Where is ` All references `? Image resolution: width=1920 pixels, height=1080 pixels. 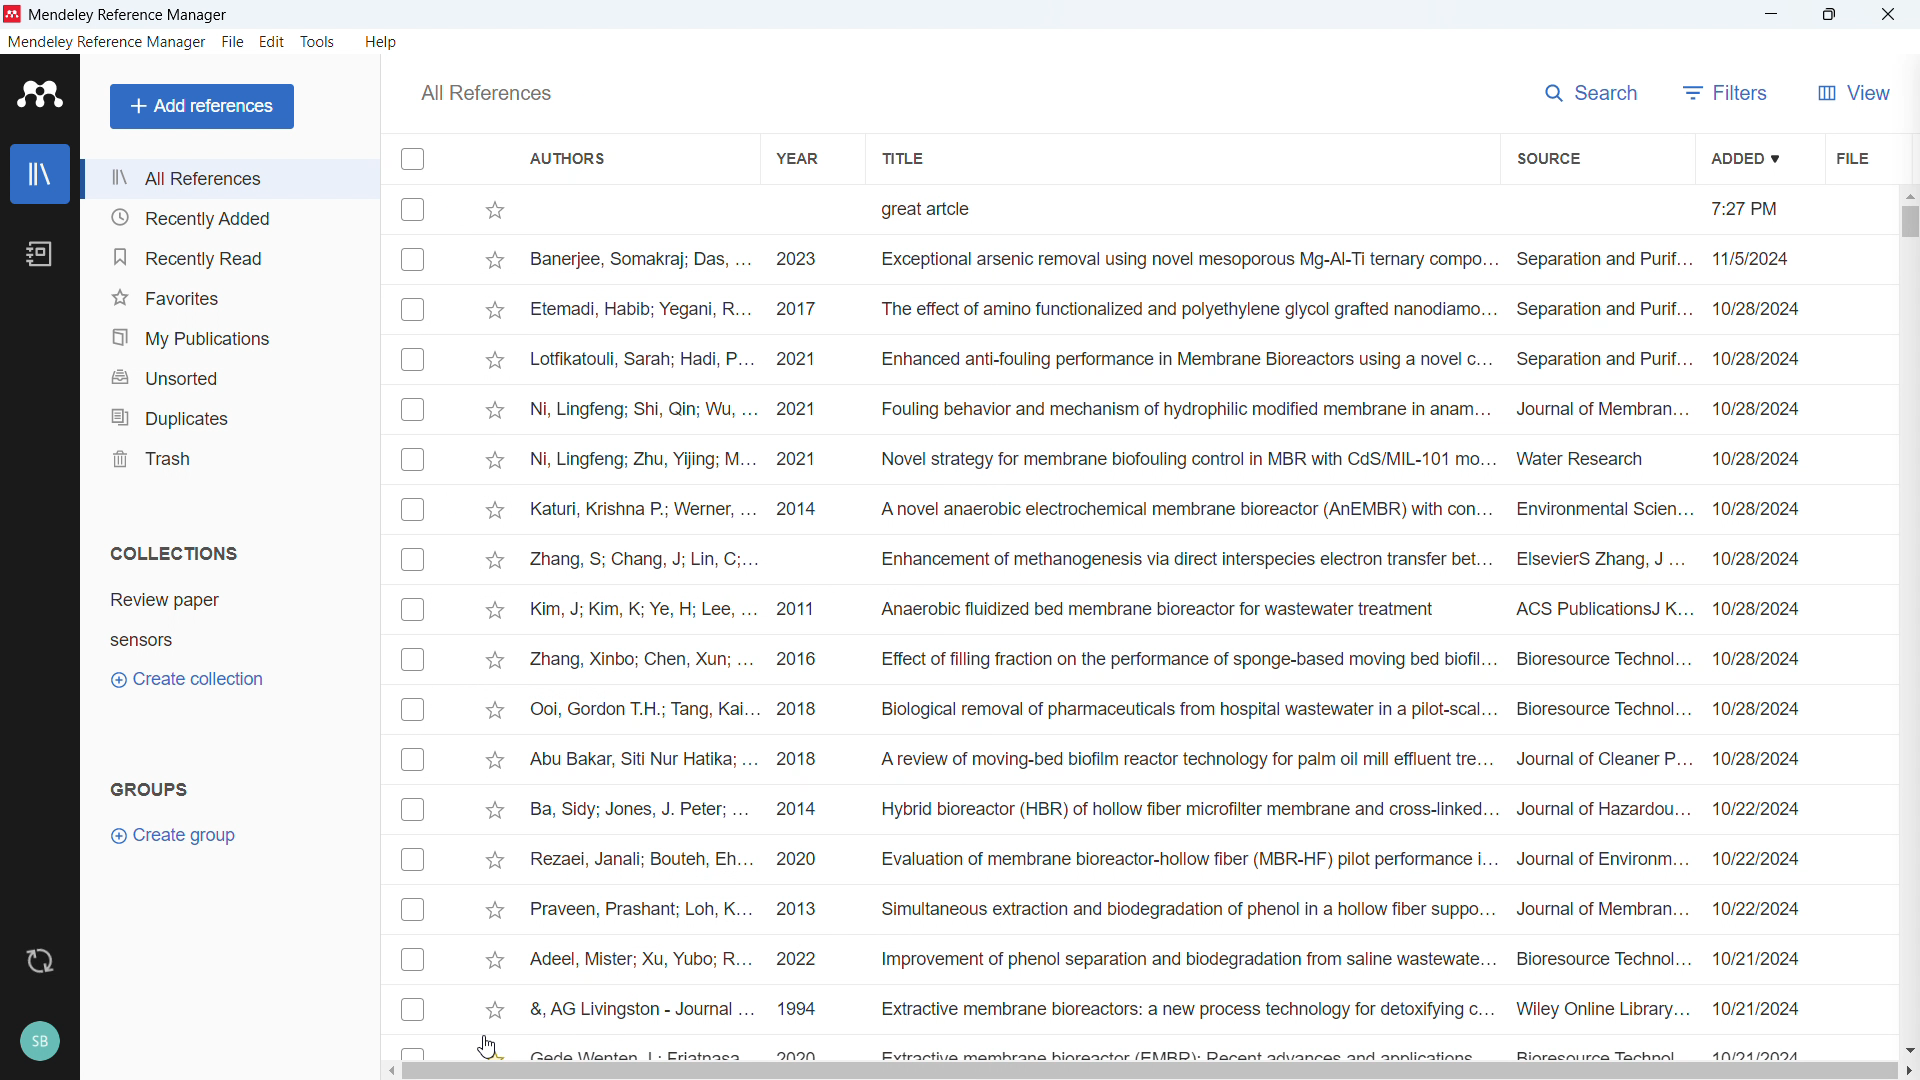  All references  is located at coordinates (485, 93).